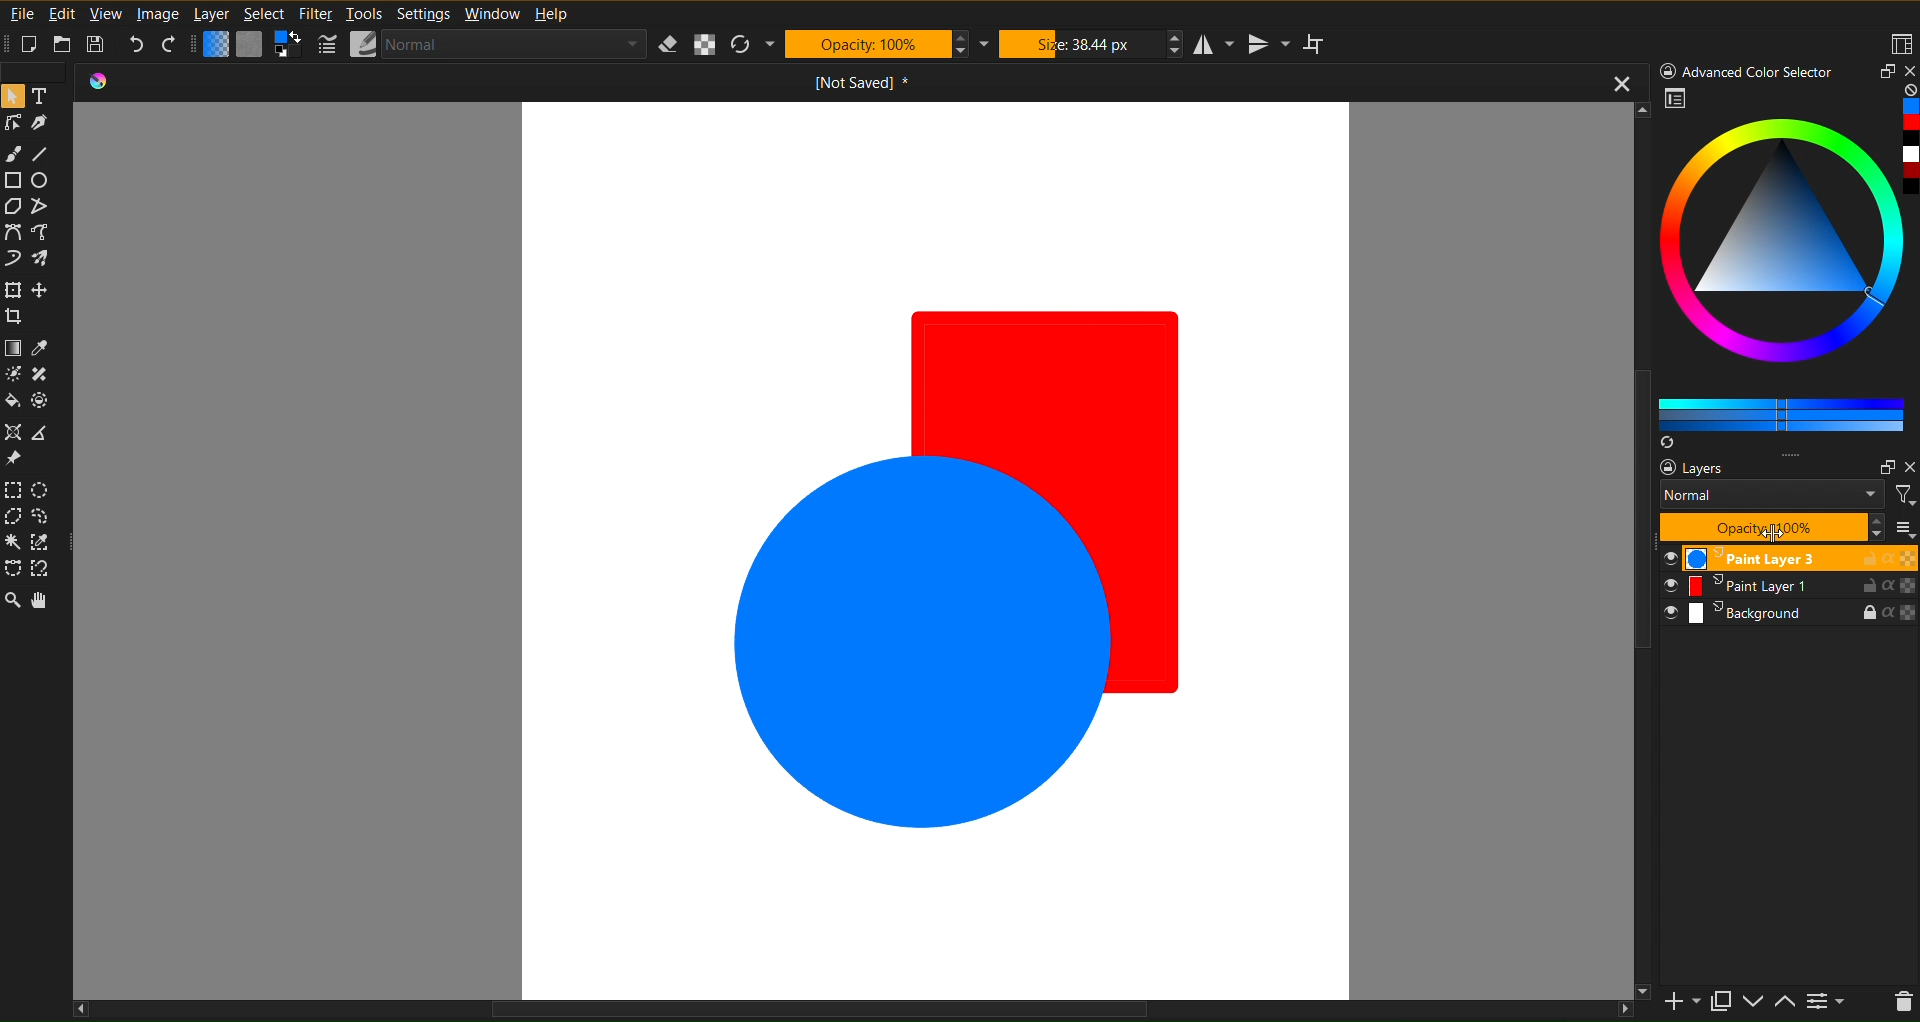 The width and height of the screenshot is (1920, 1022). Describe the element at coordinates (1790, 455) in the screenshot. I see `option` at that location.